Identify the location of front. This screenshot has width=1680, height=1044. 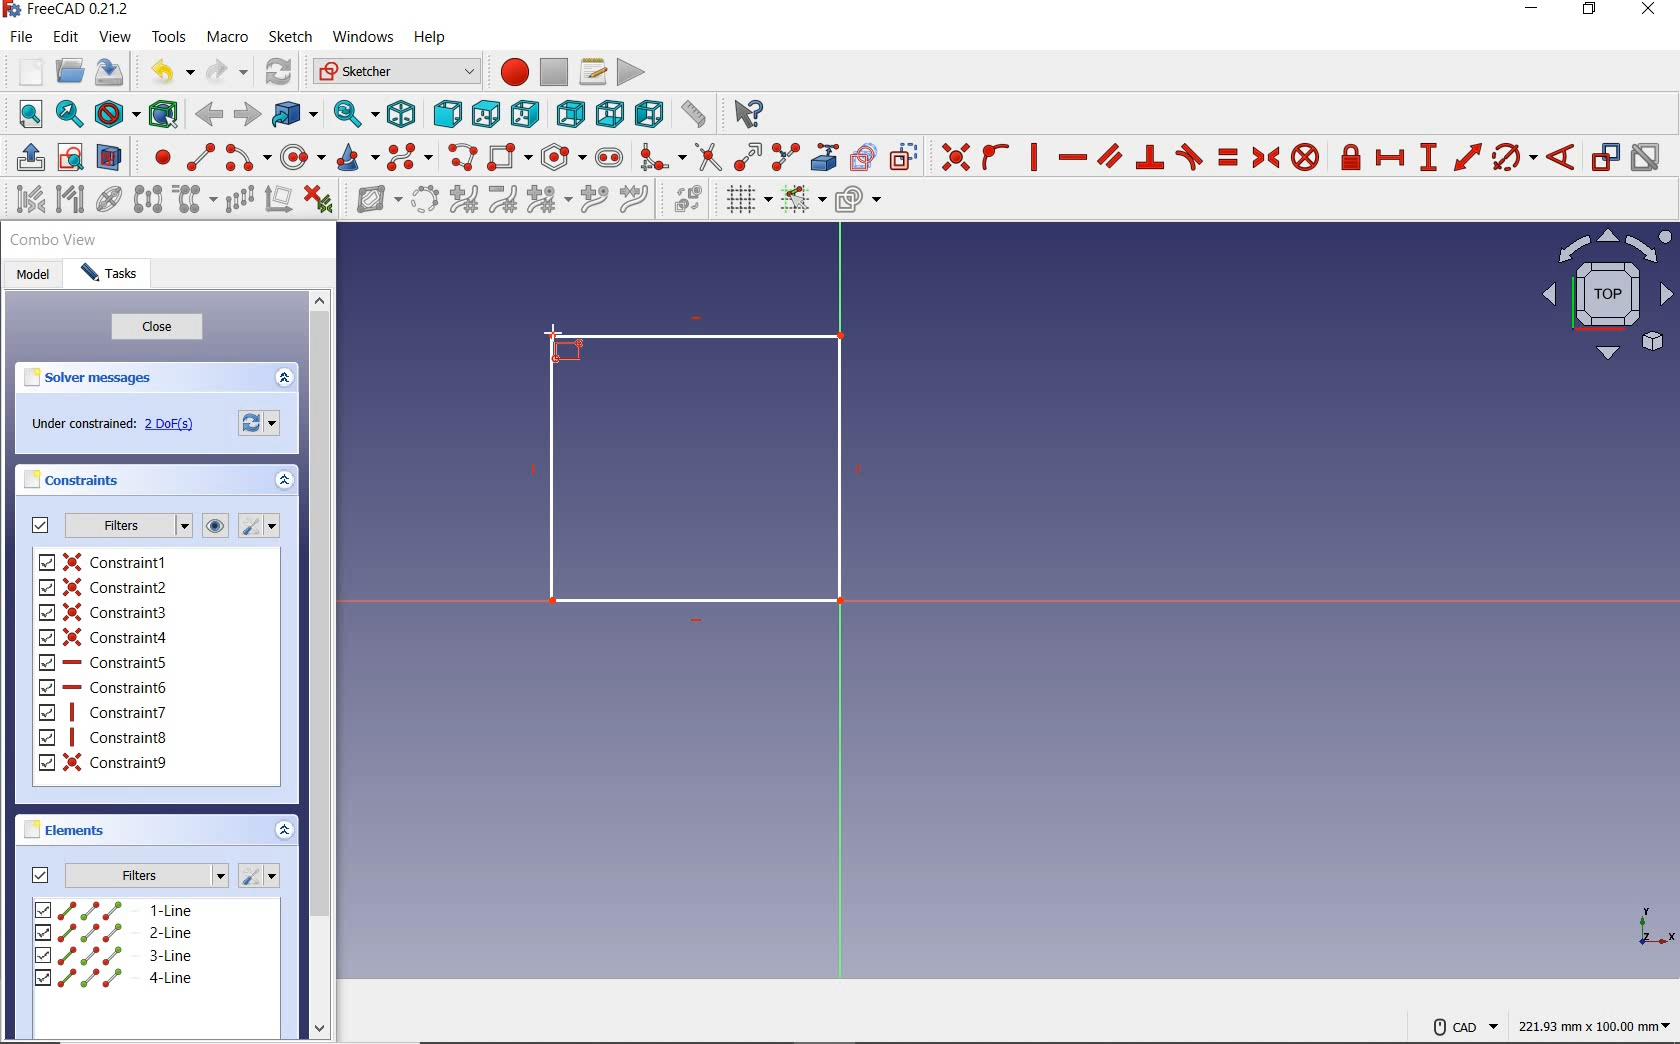
(445, 115).